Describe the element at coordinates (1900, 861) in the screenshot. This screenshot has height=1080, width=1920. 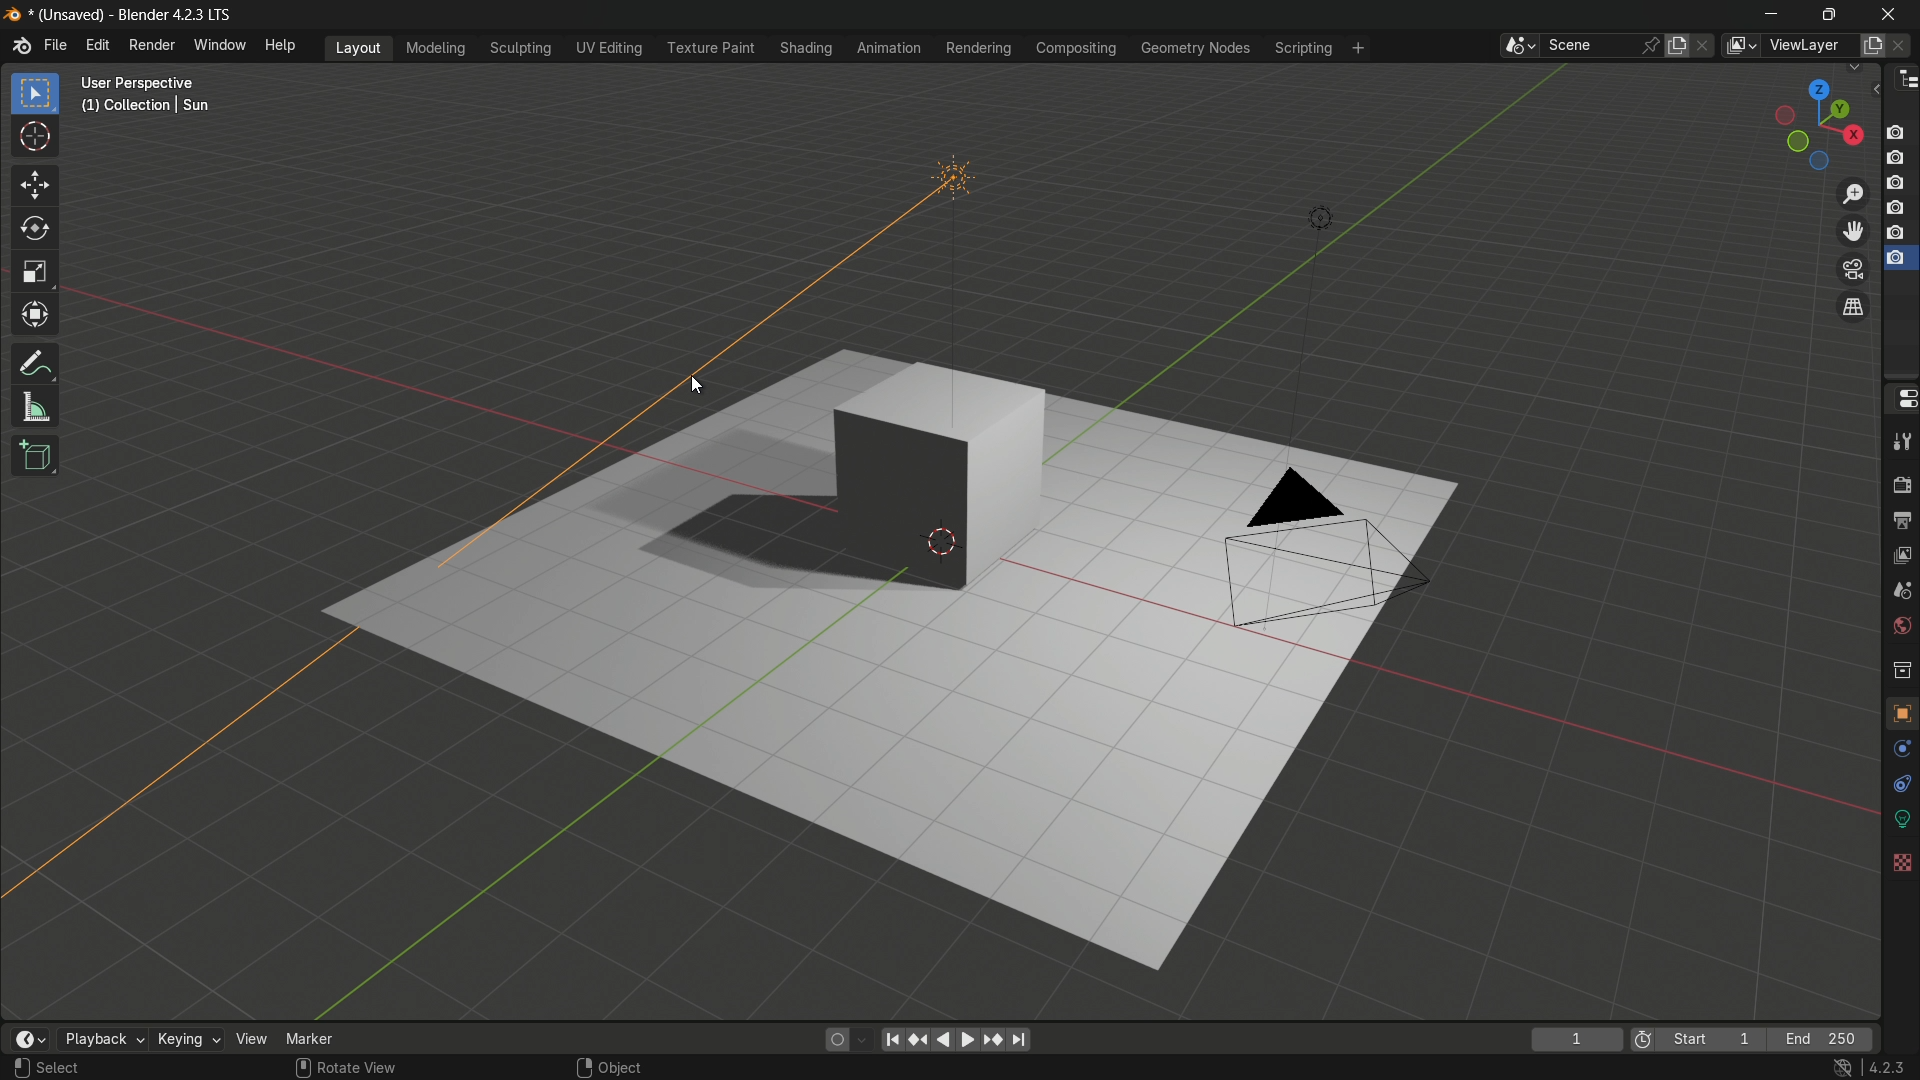
I see `textures` at that location.